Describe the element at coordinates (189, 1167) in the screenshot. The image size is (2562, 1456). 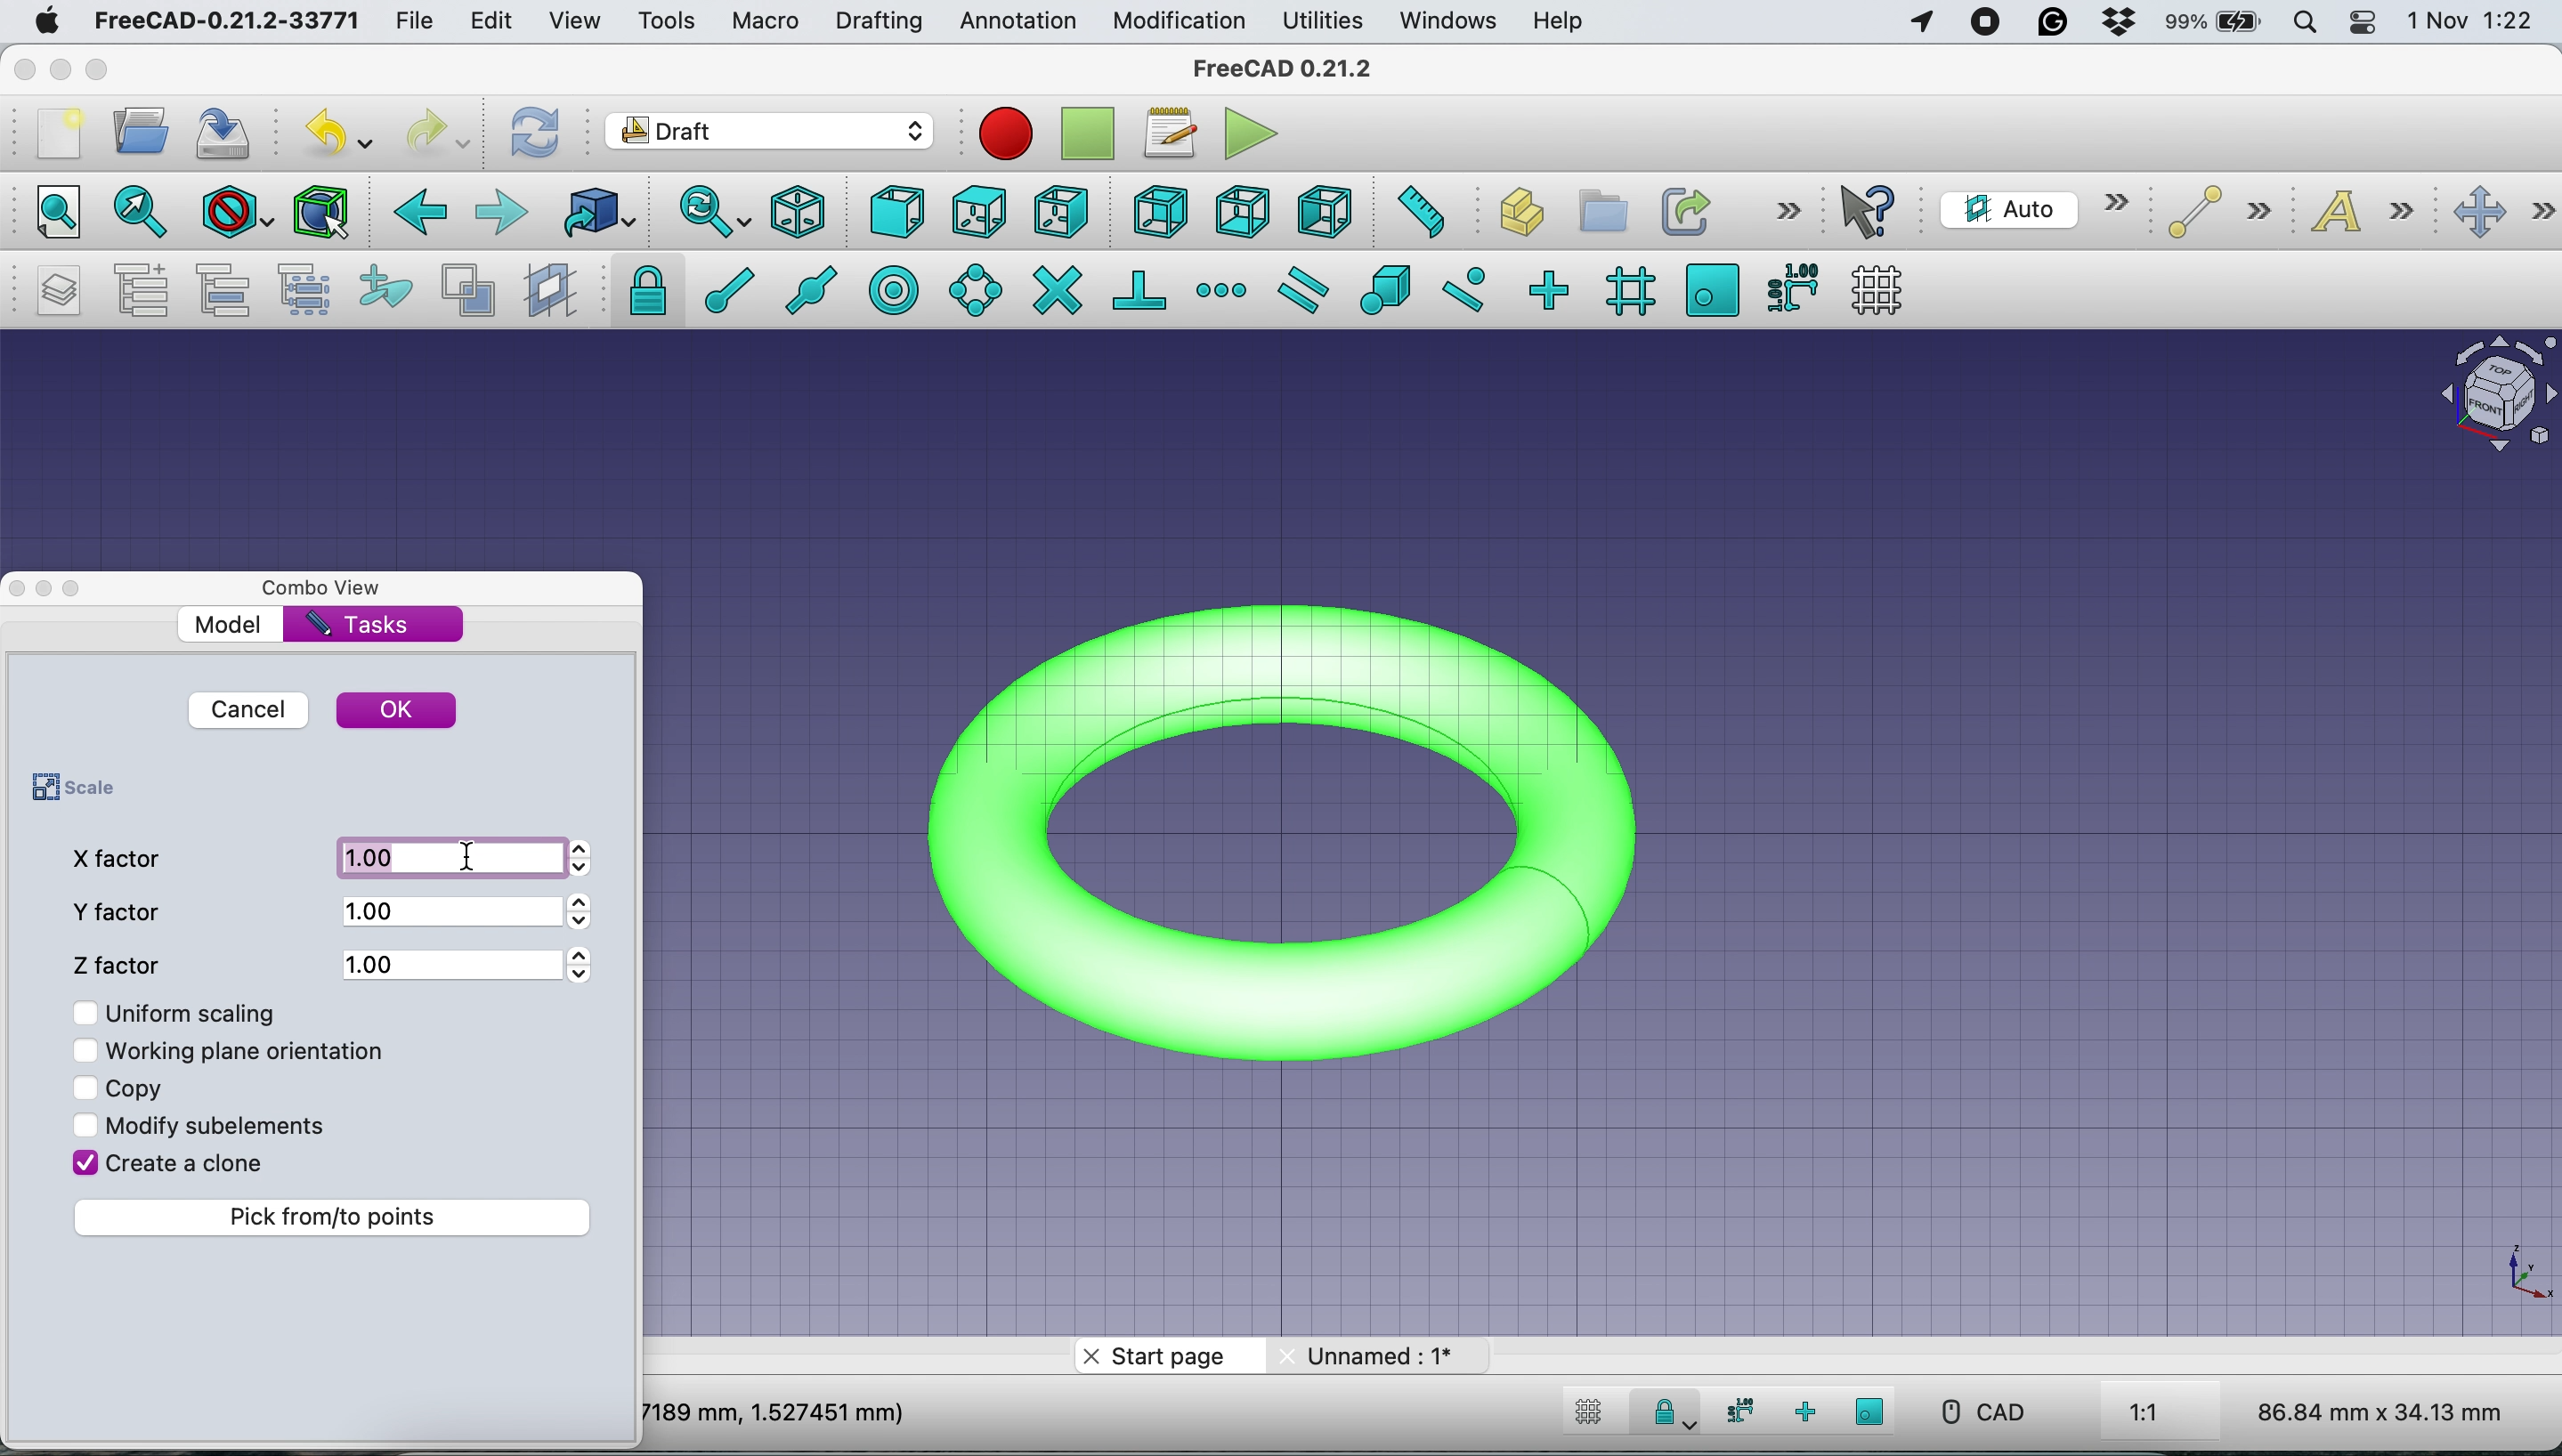
I see `create a clone` at that location.